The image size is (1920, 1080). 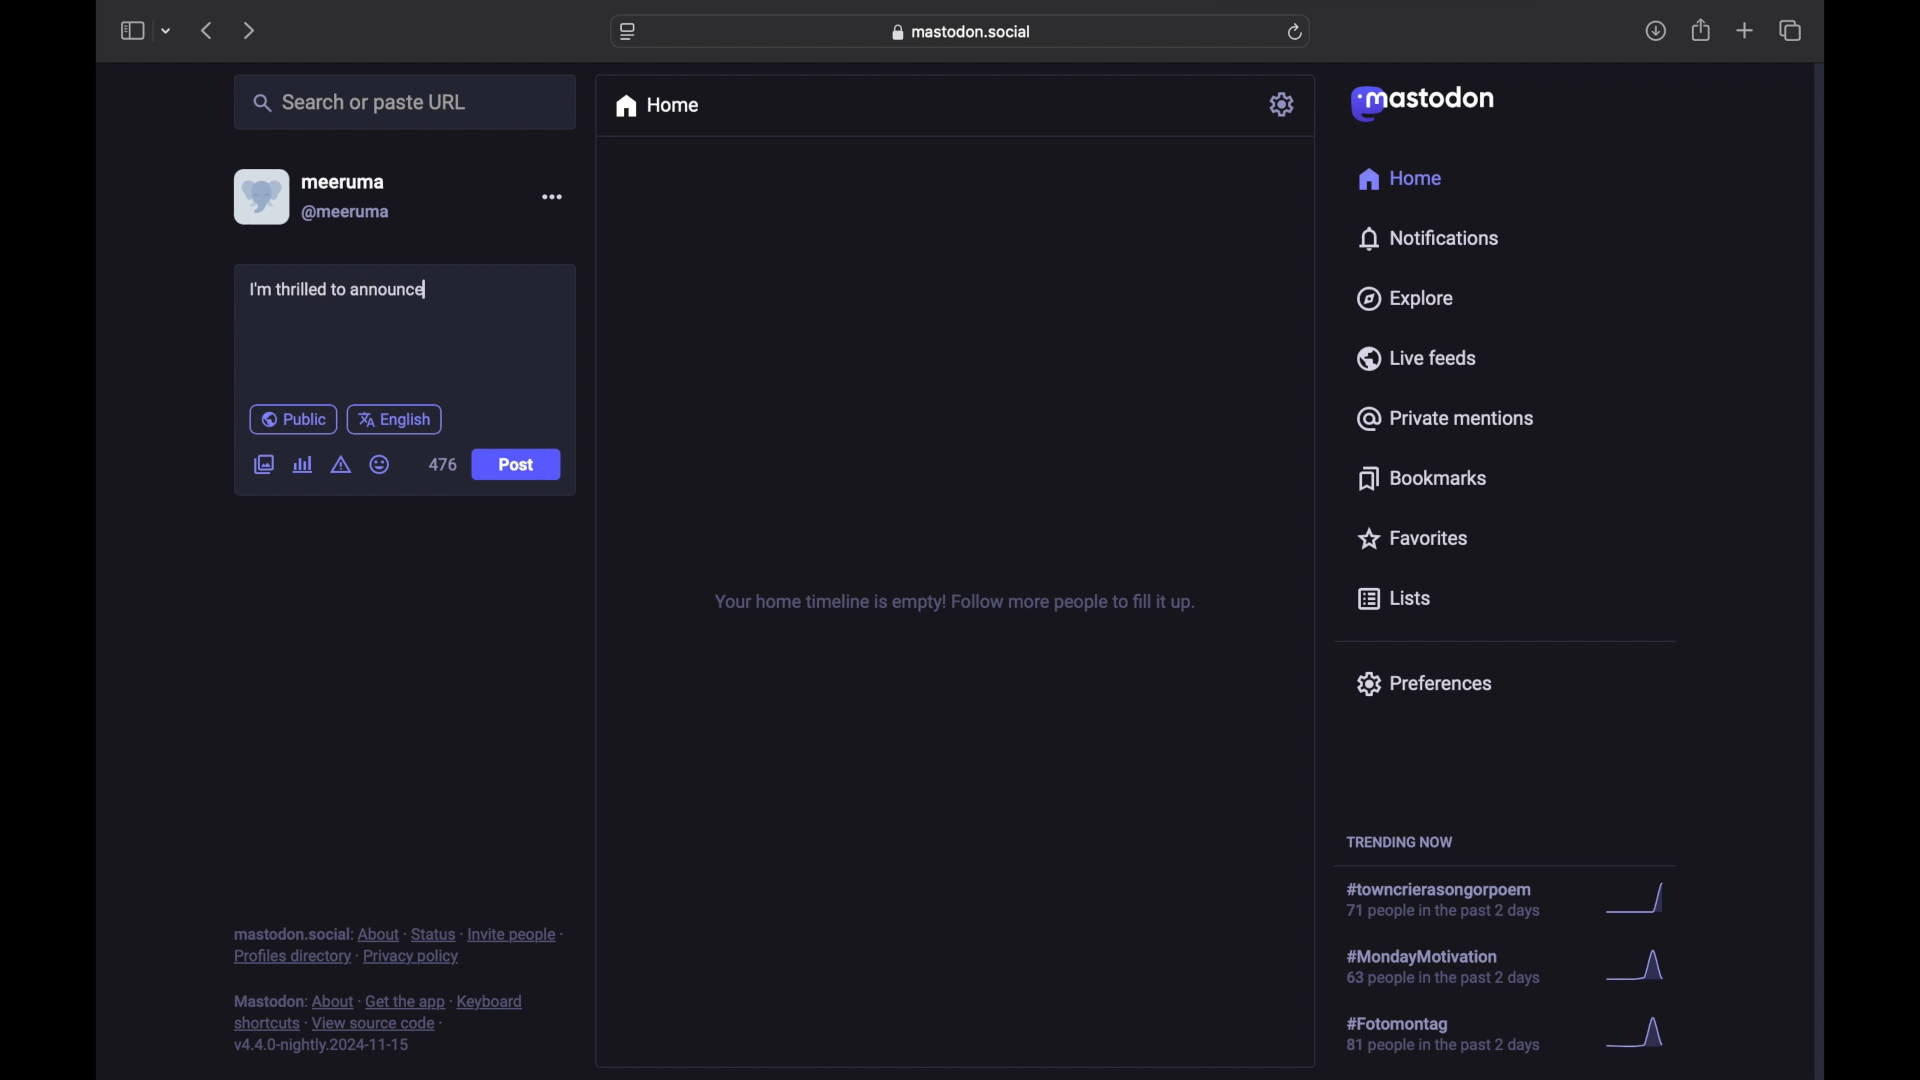 What do you see at coordinates (337, 289) in the screenshot?
I see `I'm thrilled to announce` at bounding box center [337, 289].